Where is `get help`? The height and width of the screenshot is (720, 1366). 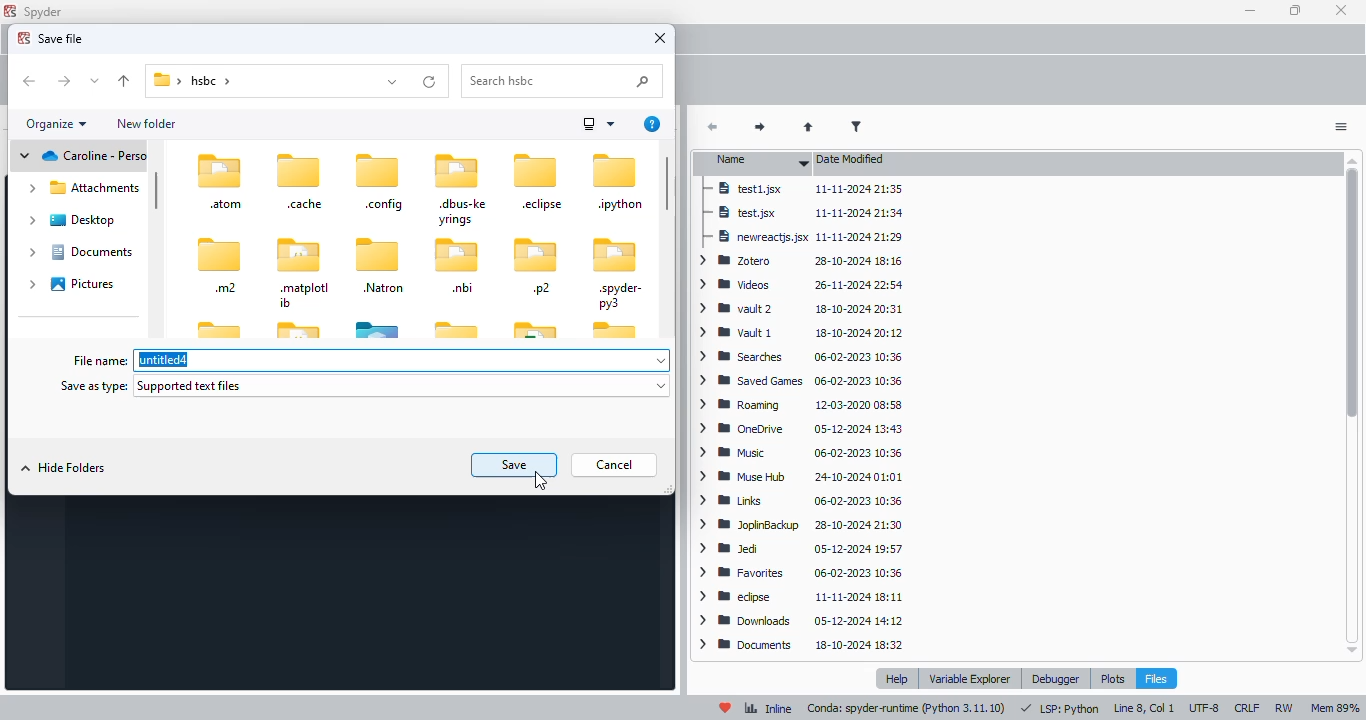
get help is located at coordinates (652, 124).